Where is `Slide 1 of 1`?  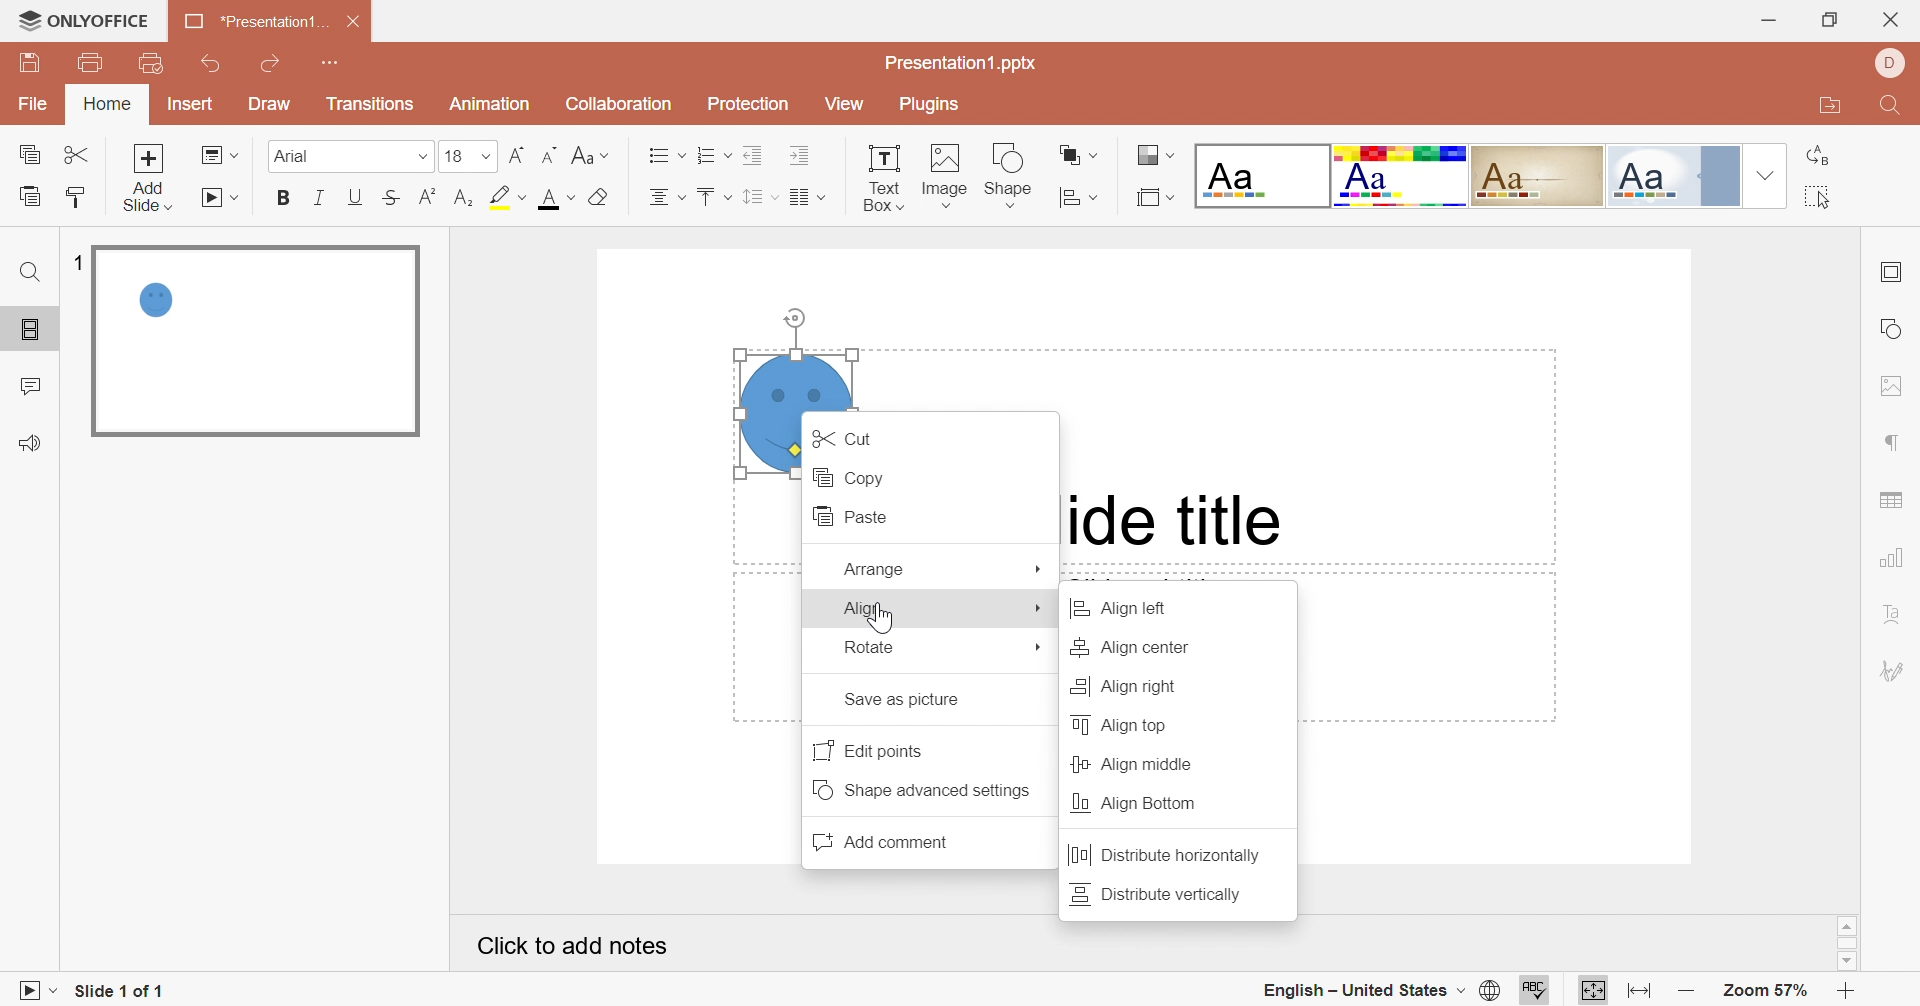 Slide 1 of 1 is located at coordinates (123, 989).